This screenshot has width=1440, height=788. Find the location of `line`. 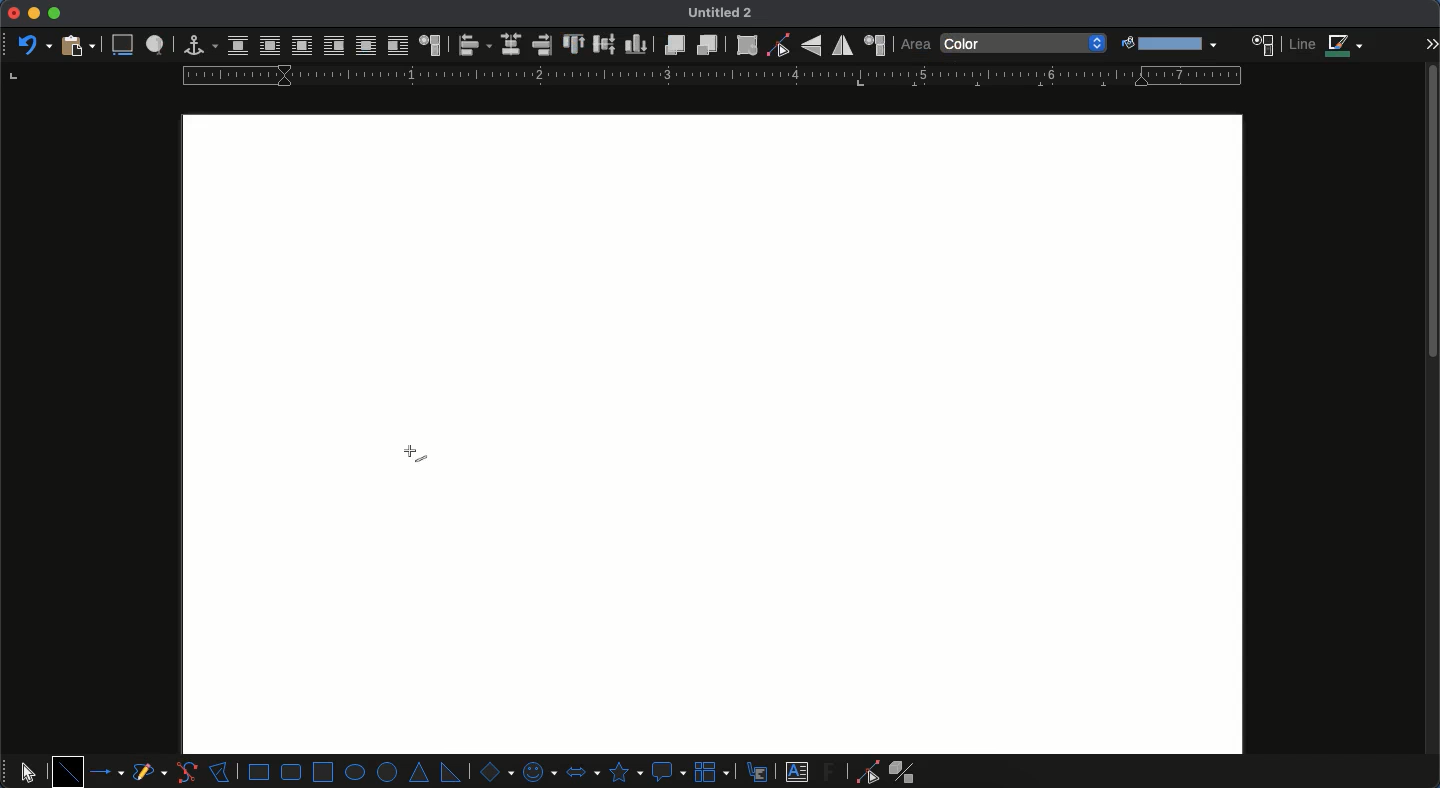

line is located at coordinates (68, 771).